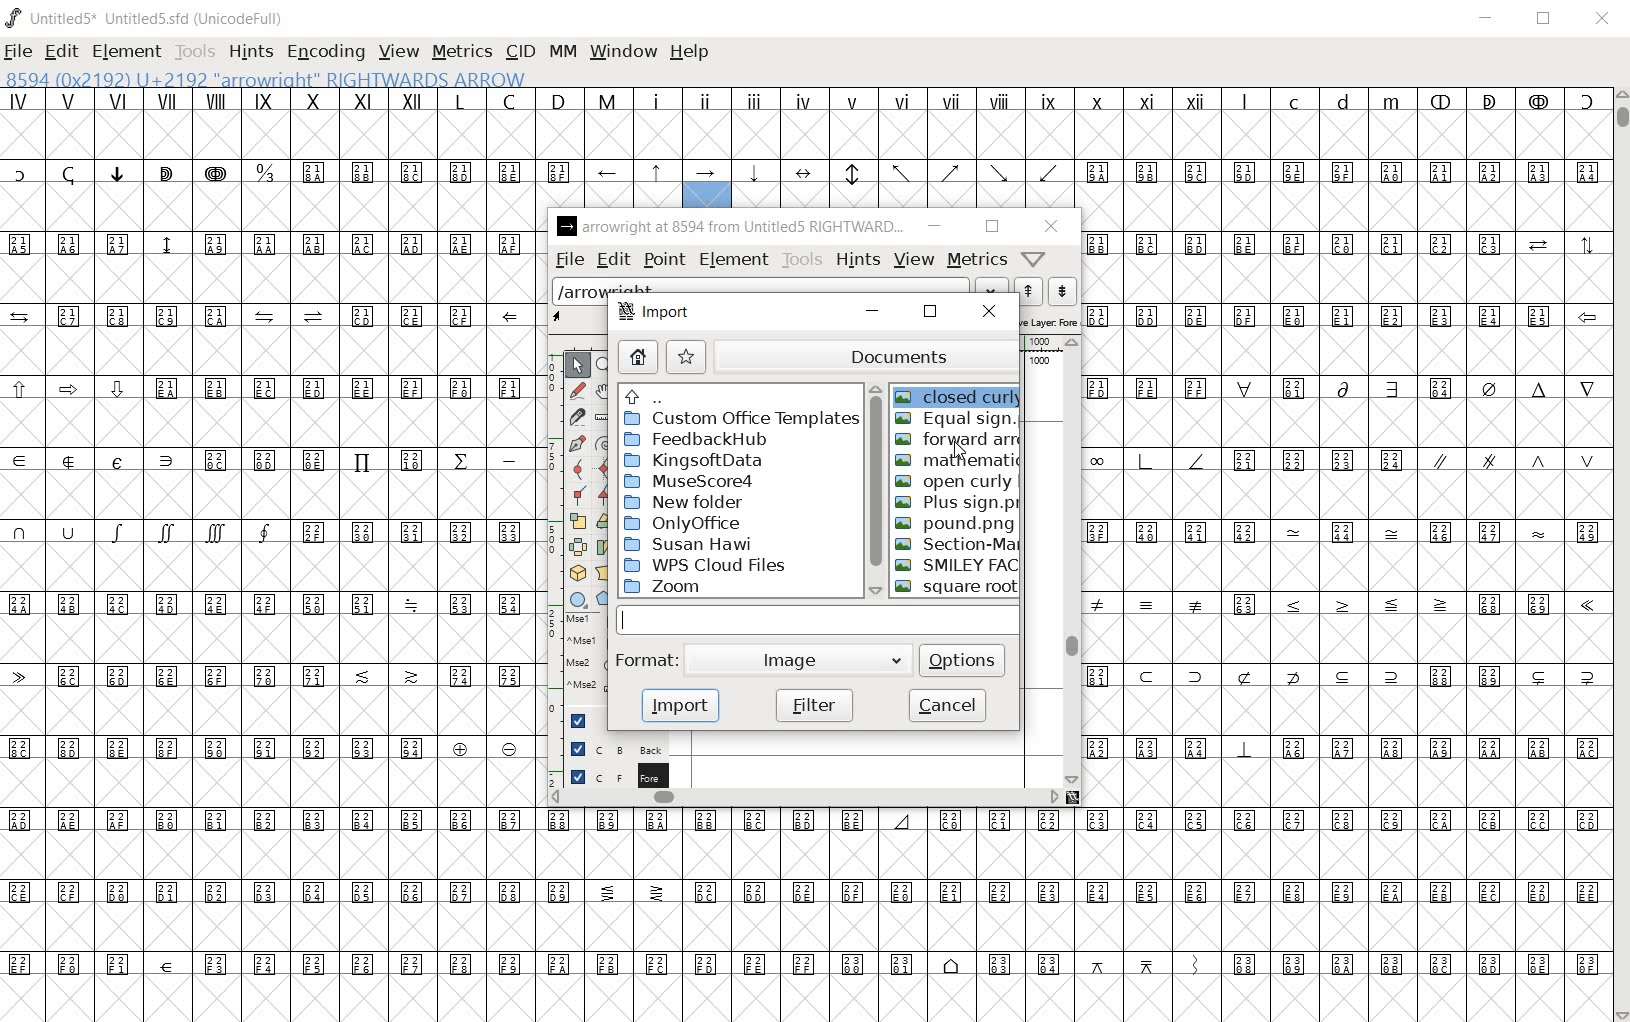 The height and width of the screenshot is (1022, 1630). I want to click on forward arrow, so click(959, 440).